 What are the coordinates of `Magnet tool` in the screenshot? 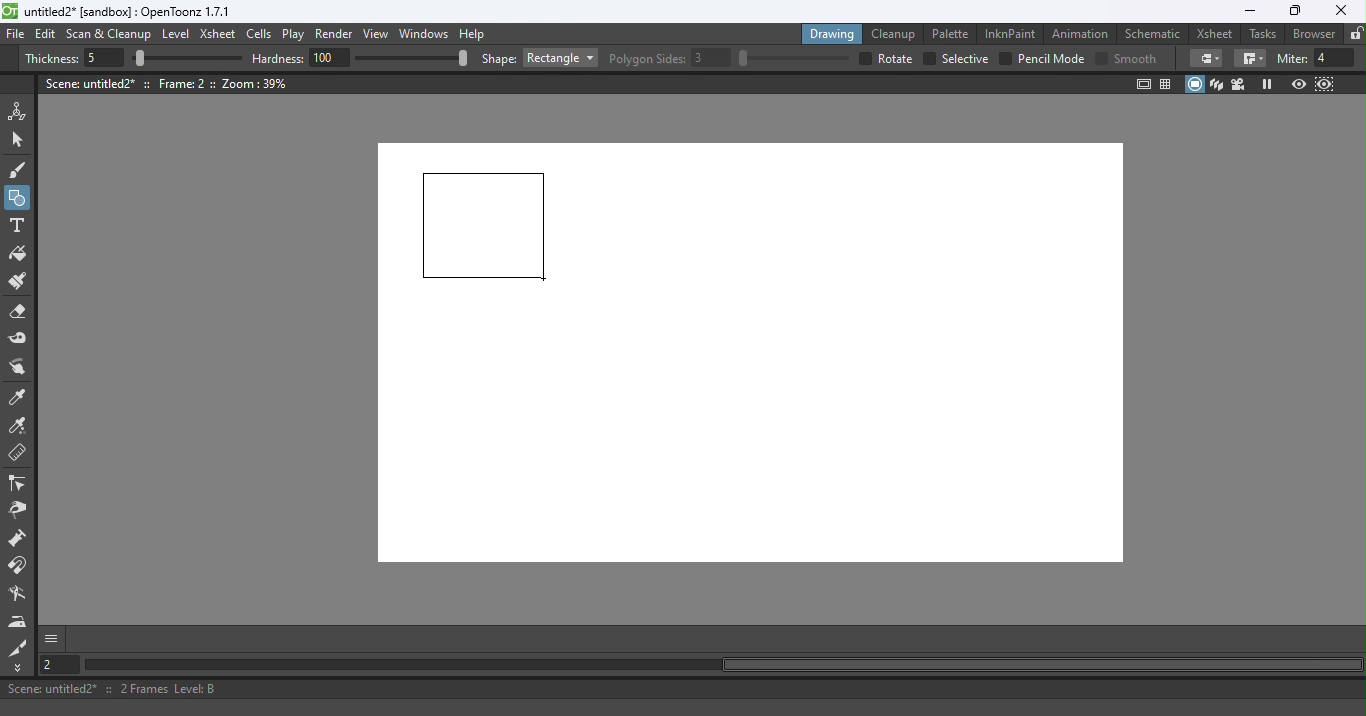 It's located at (19, 540).